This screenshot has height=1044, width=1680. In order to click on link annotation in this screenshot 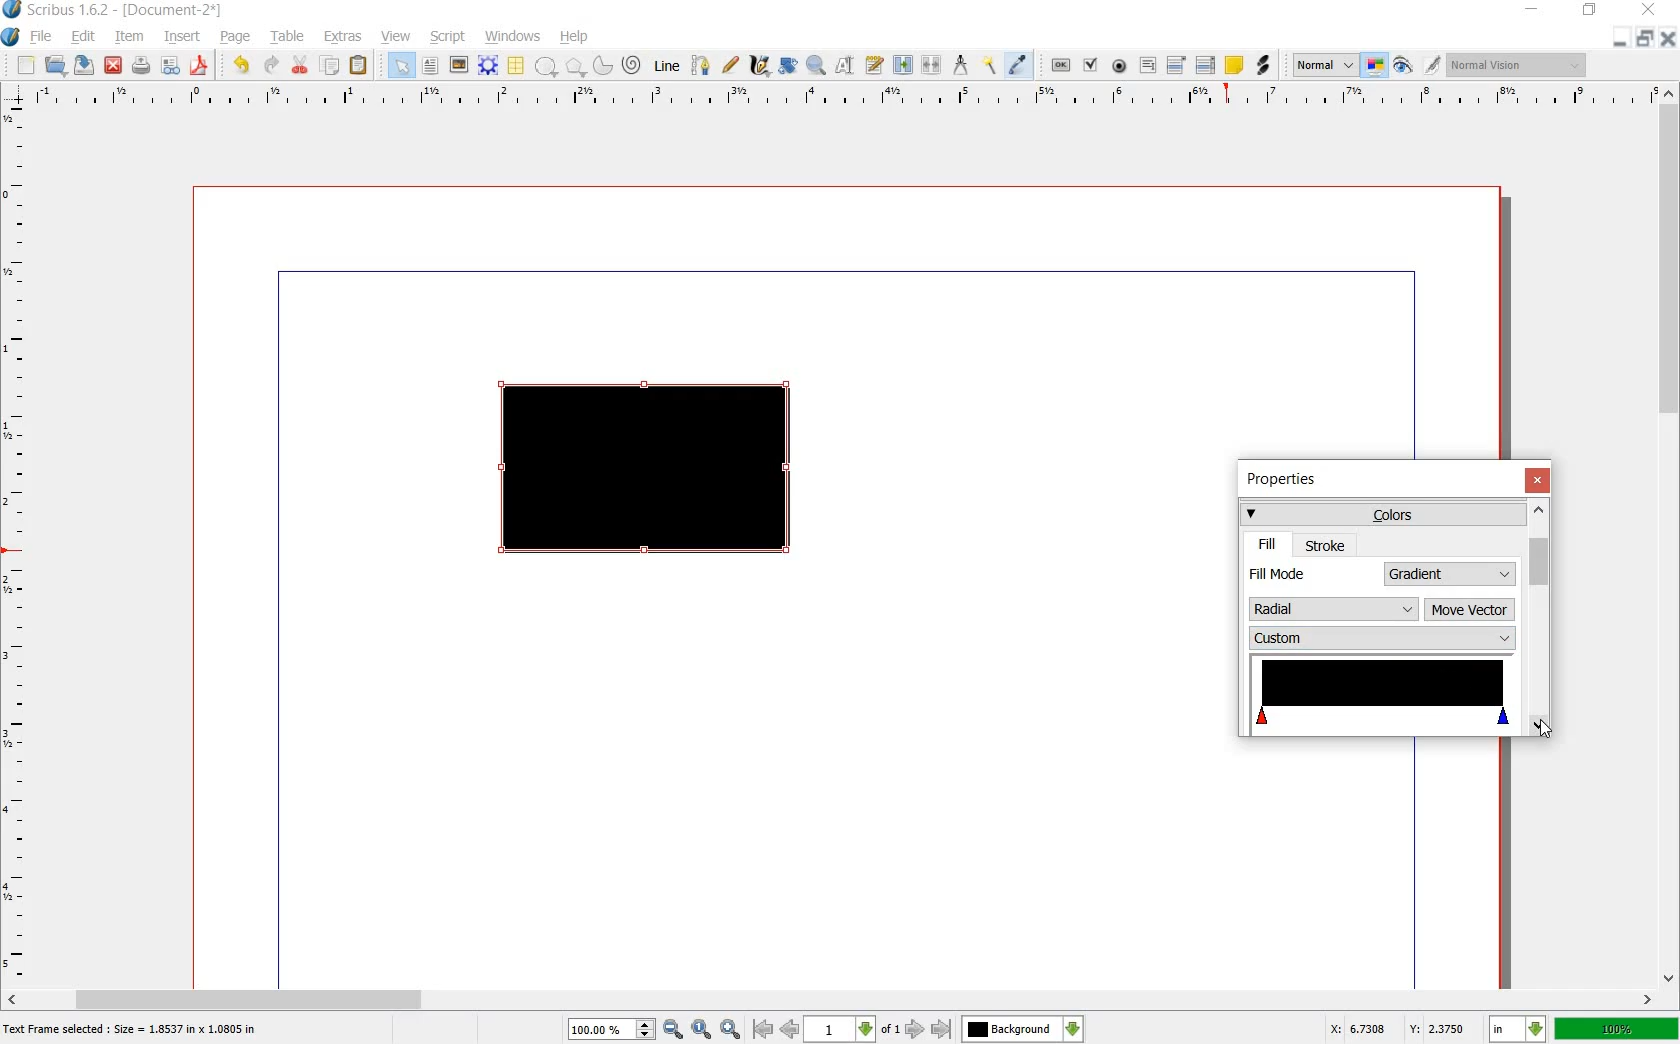, I will do `click(1262, 66)`.